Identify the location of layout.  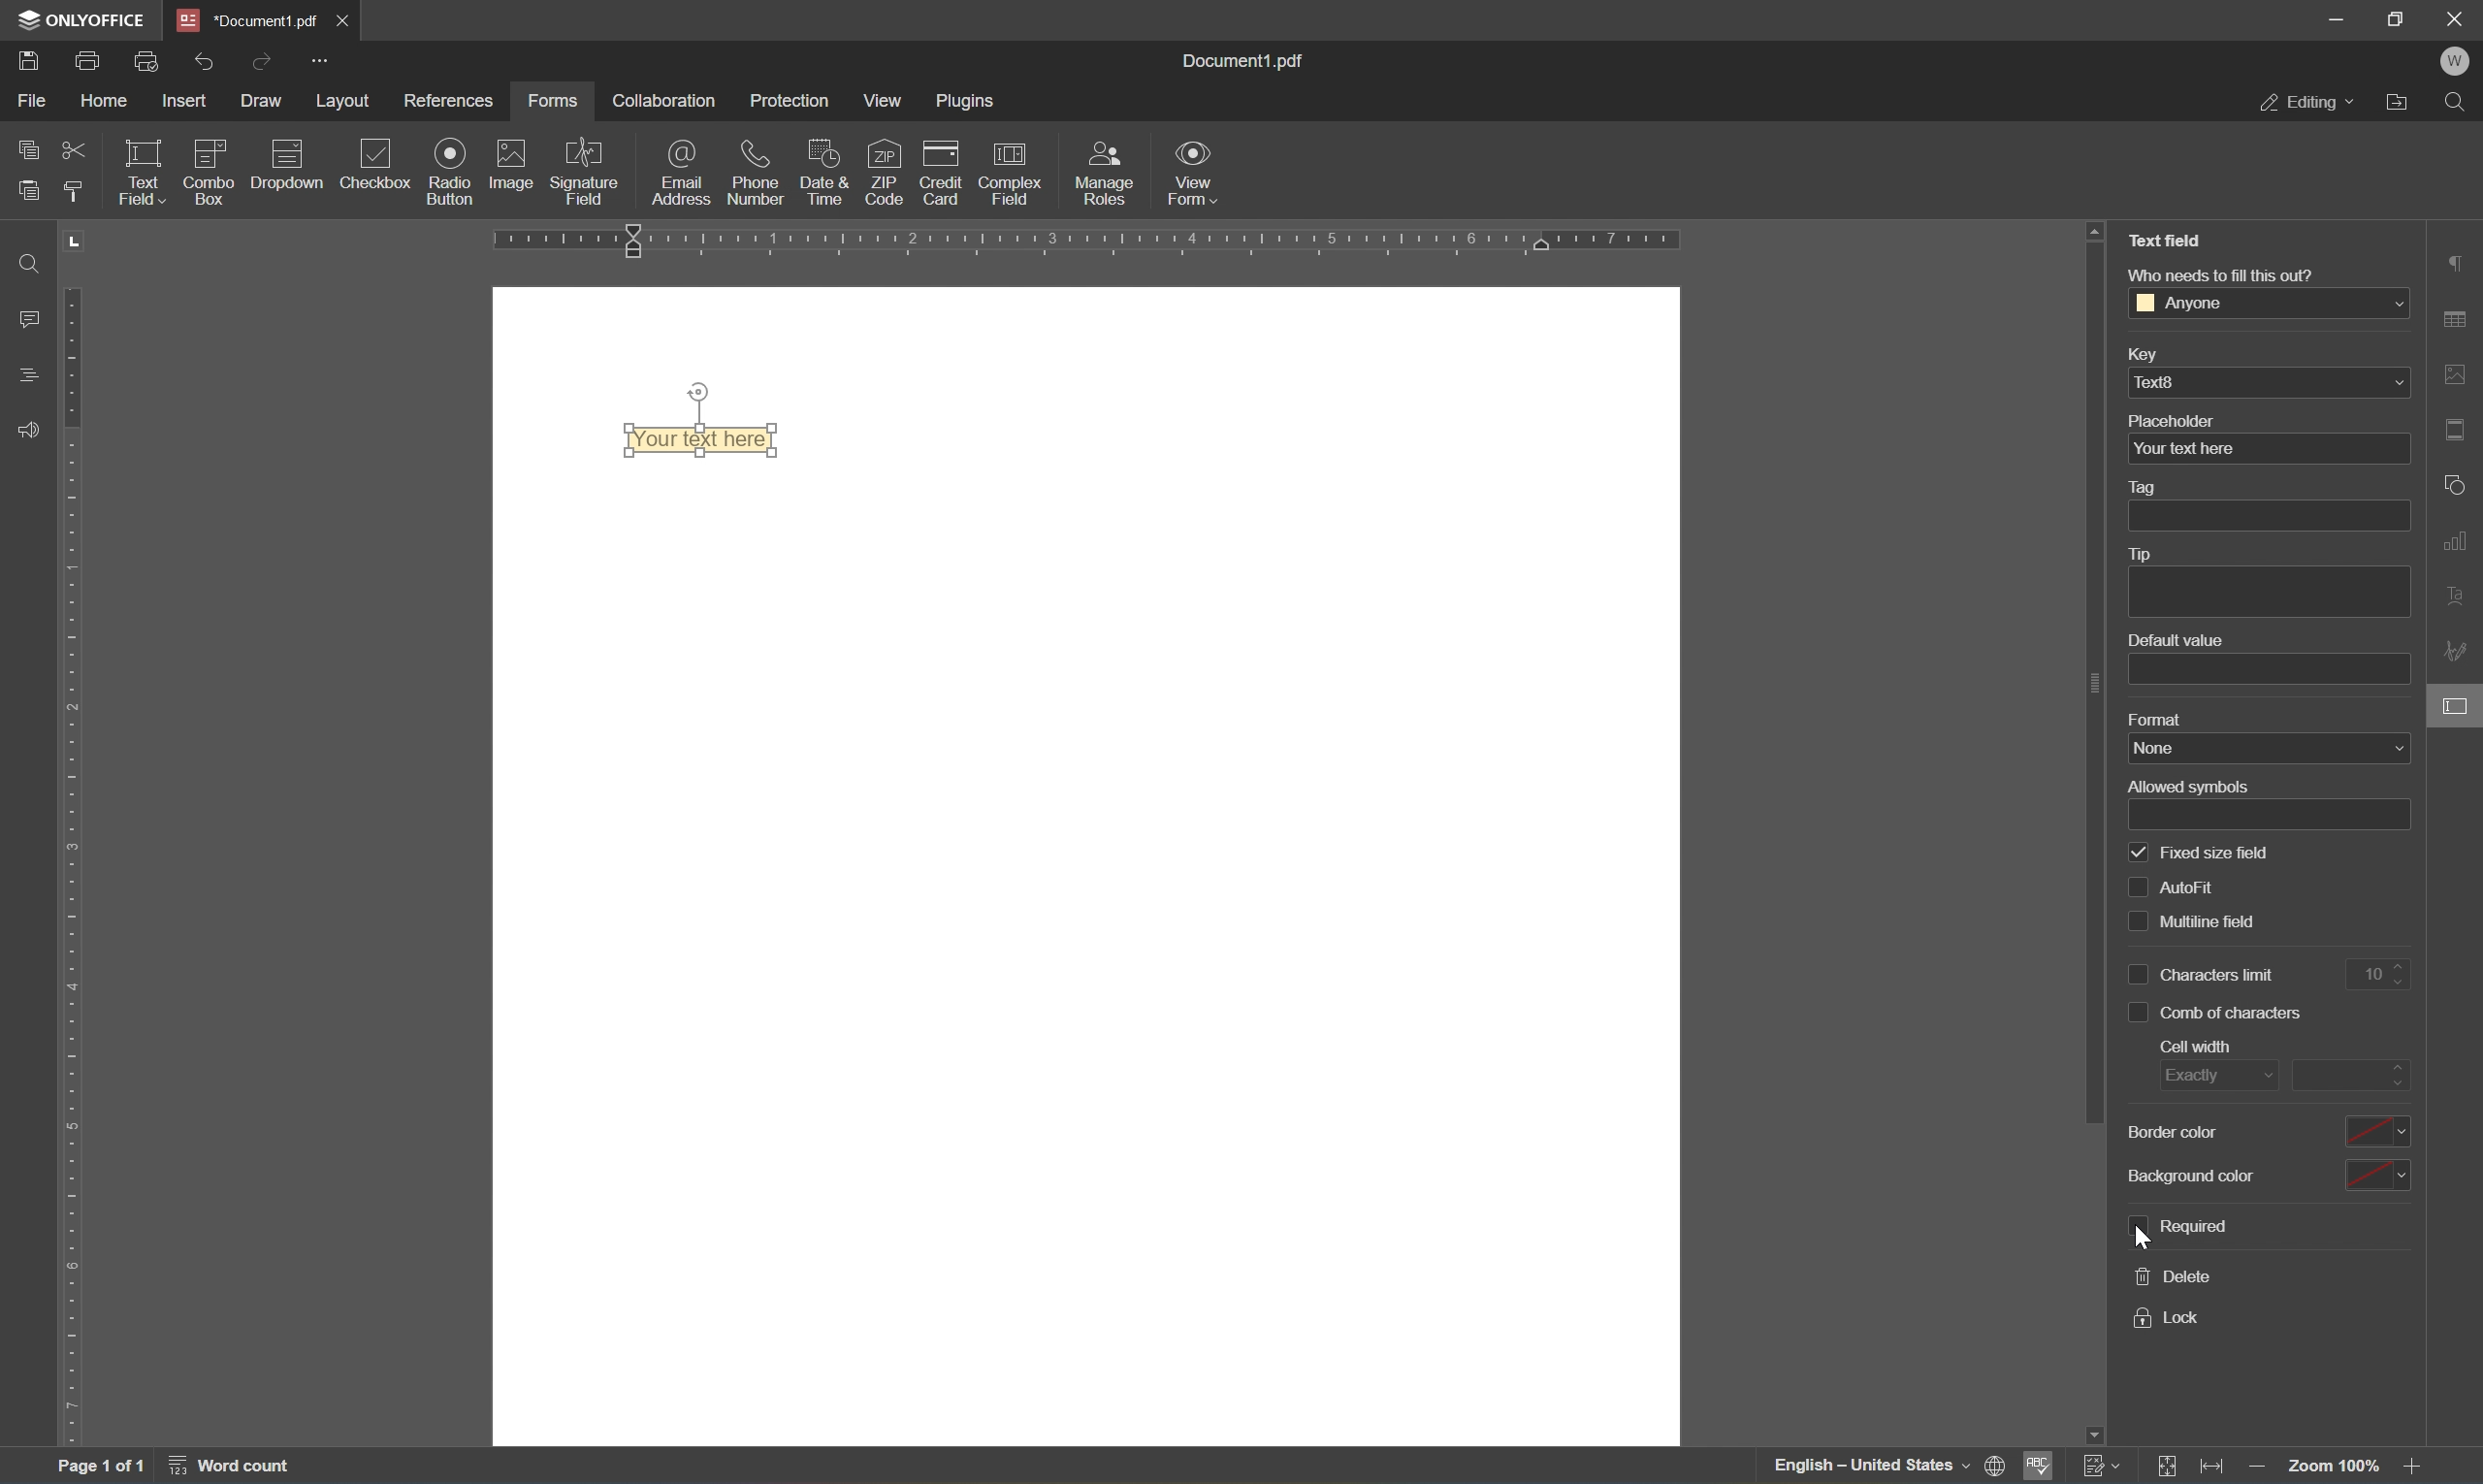
(348, 101).